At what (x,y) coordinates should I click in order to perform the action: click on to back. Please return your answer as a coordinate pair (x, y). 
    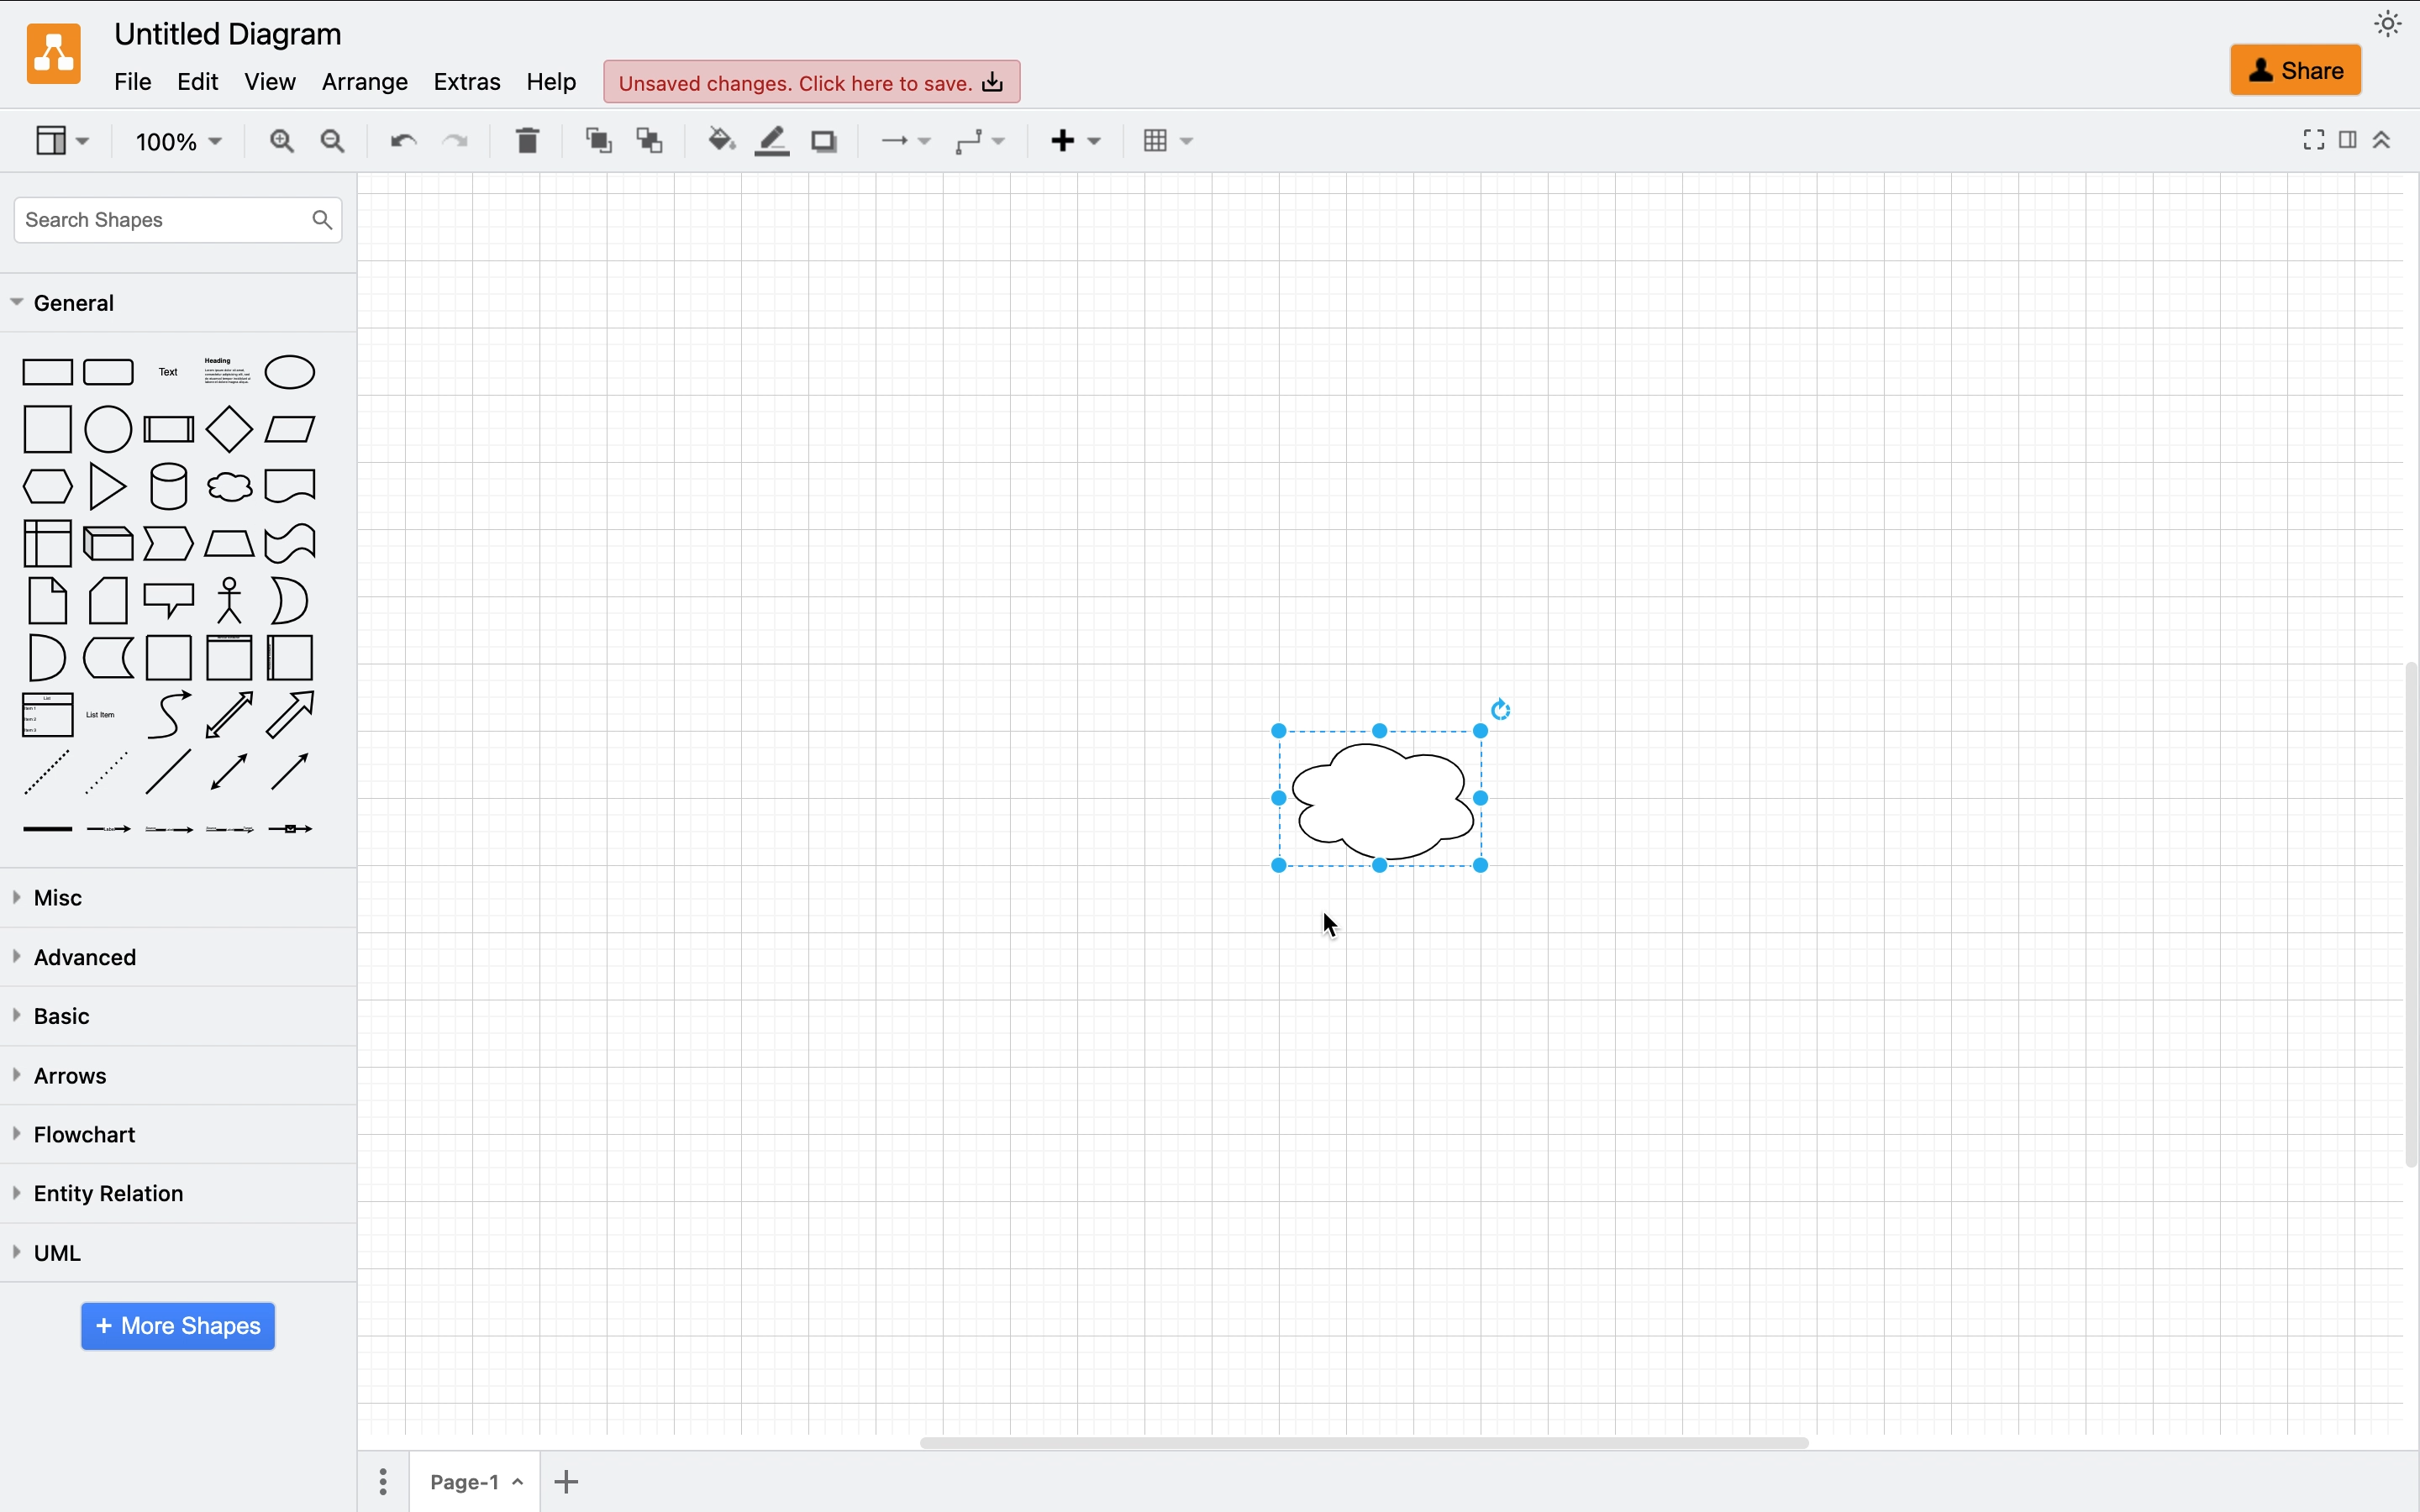
    Looking at the image, I should click on (650, 141).